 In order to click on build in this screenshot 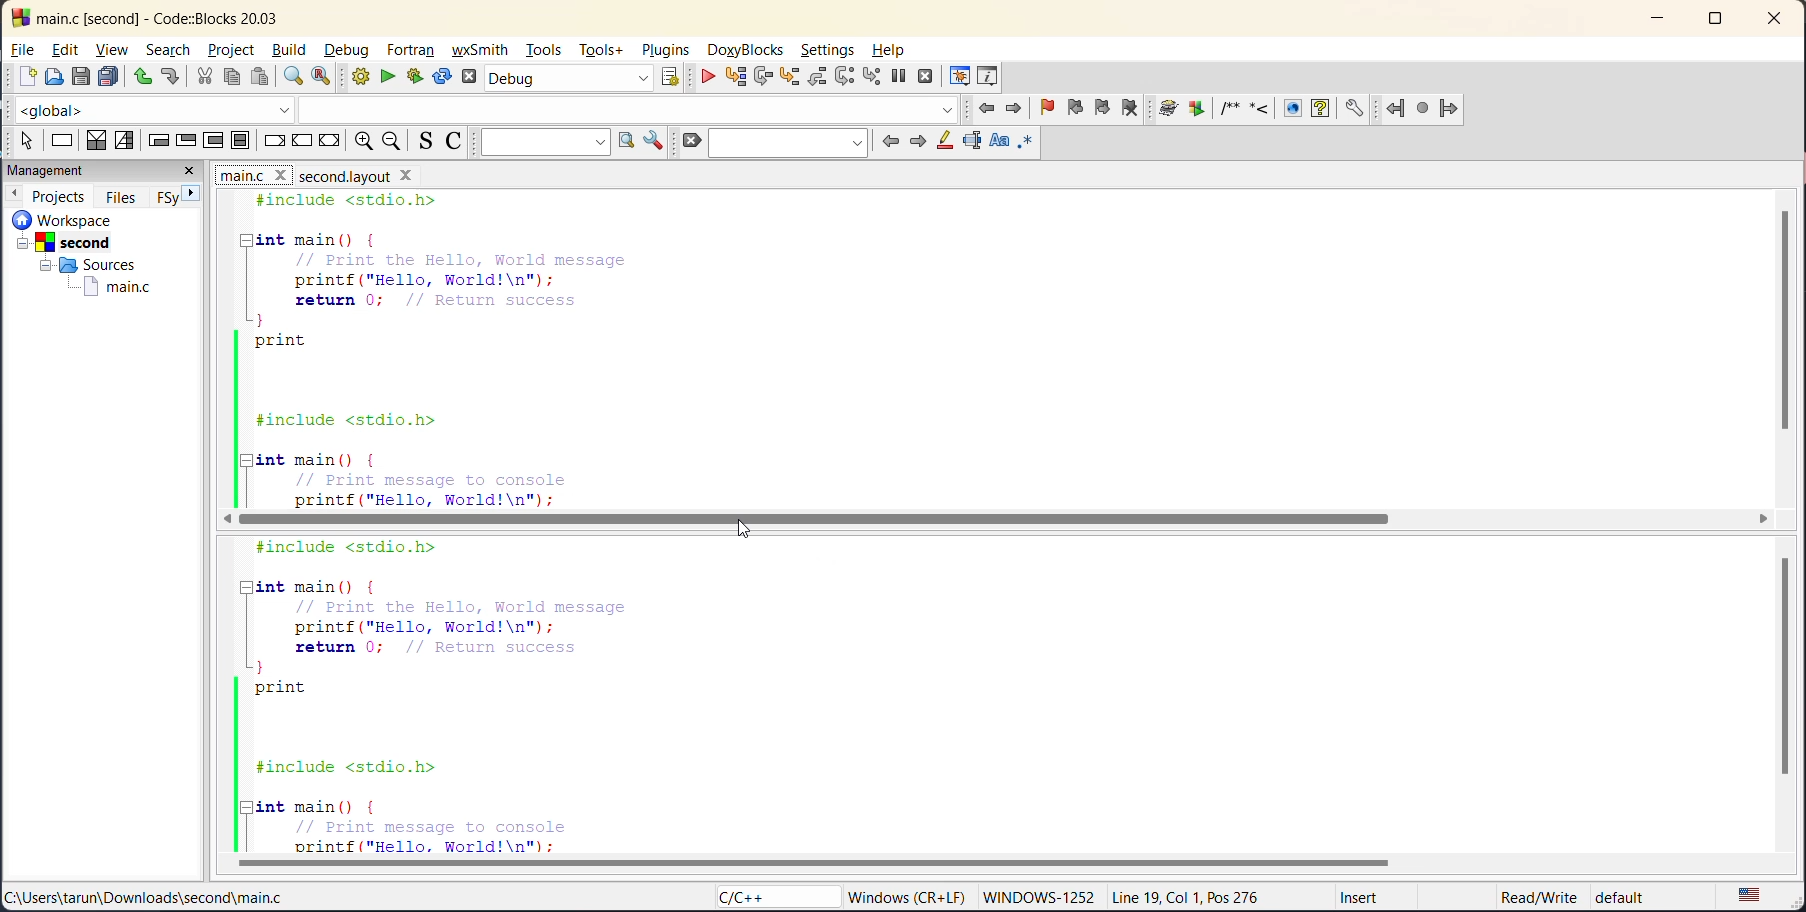, I will do `click(295, 49)`.